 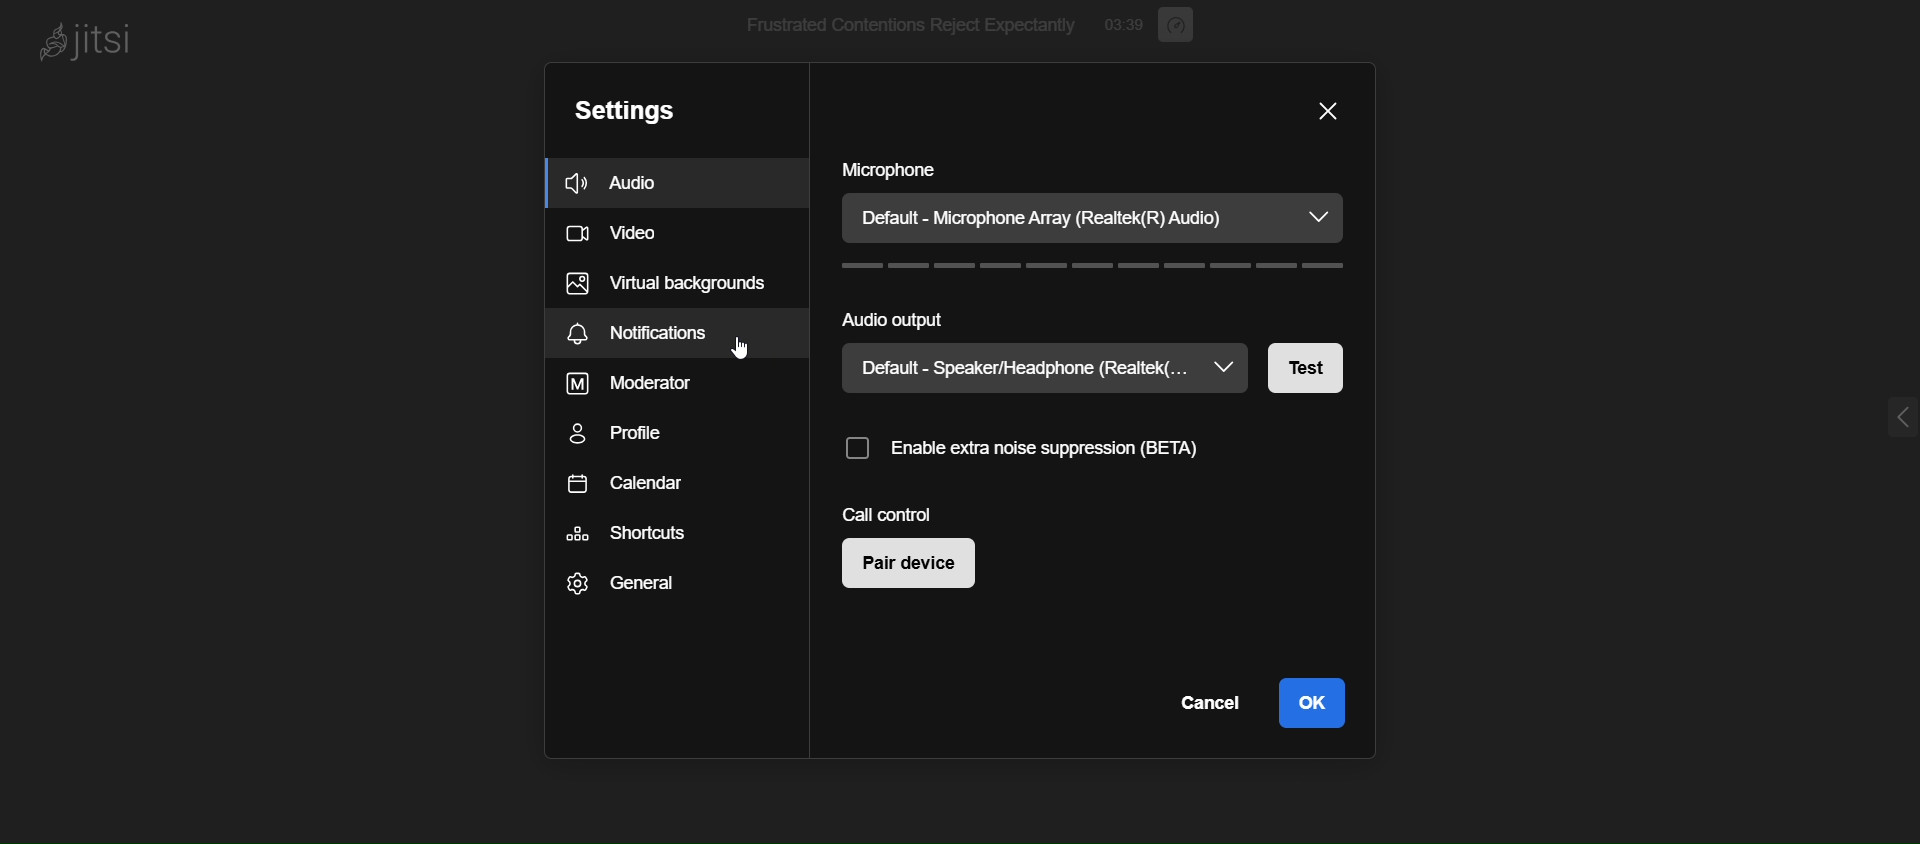 What do you see at coordinates (655, 543) in the screenshot?
I see `shortcuts` at bounding box center [655, 543].